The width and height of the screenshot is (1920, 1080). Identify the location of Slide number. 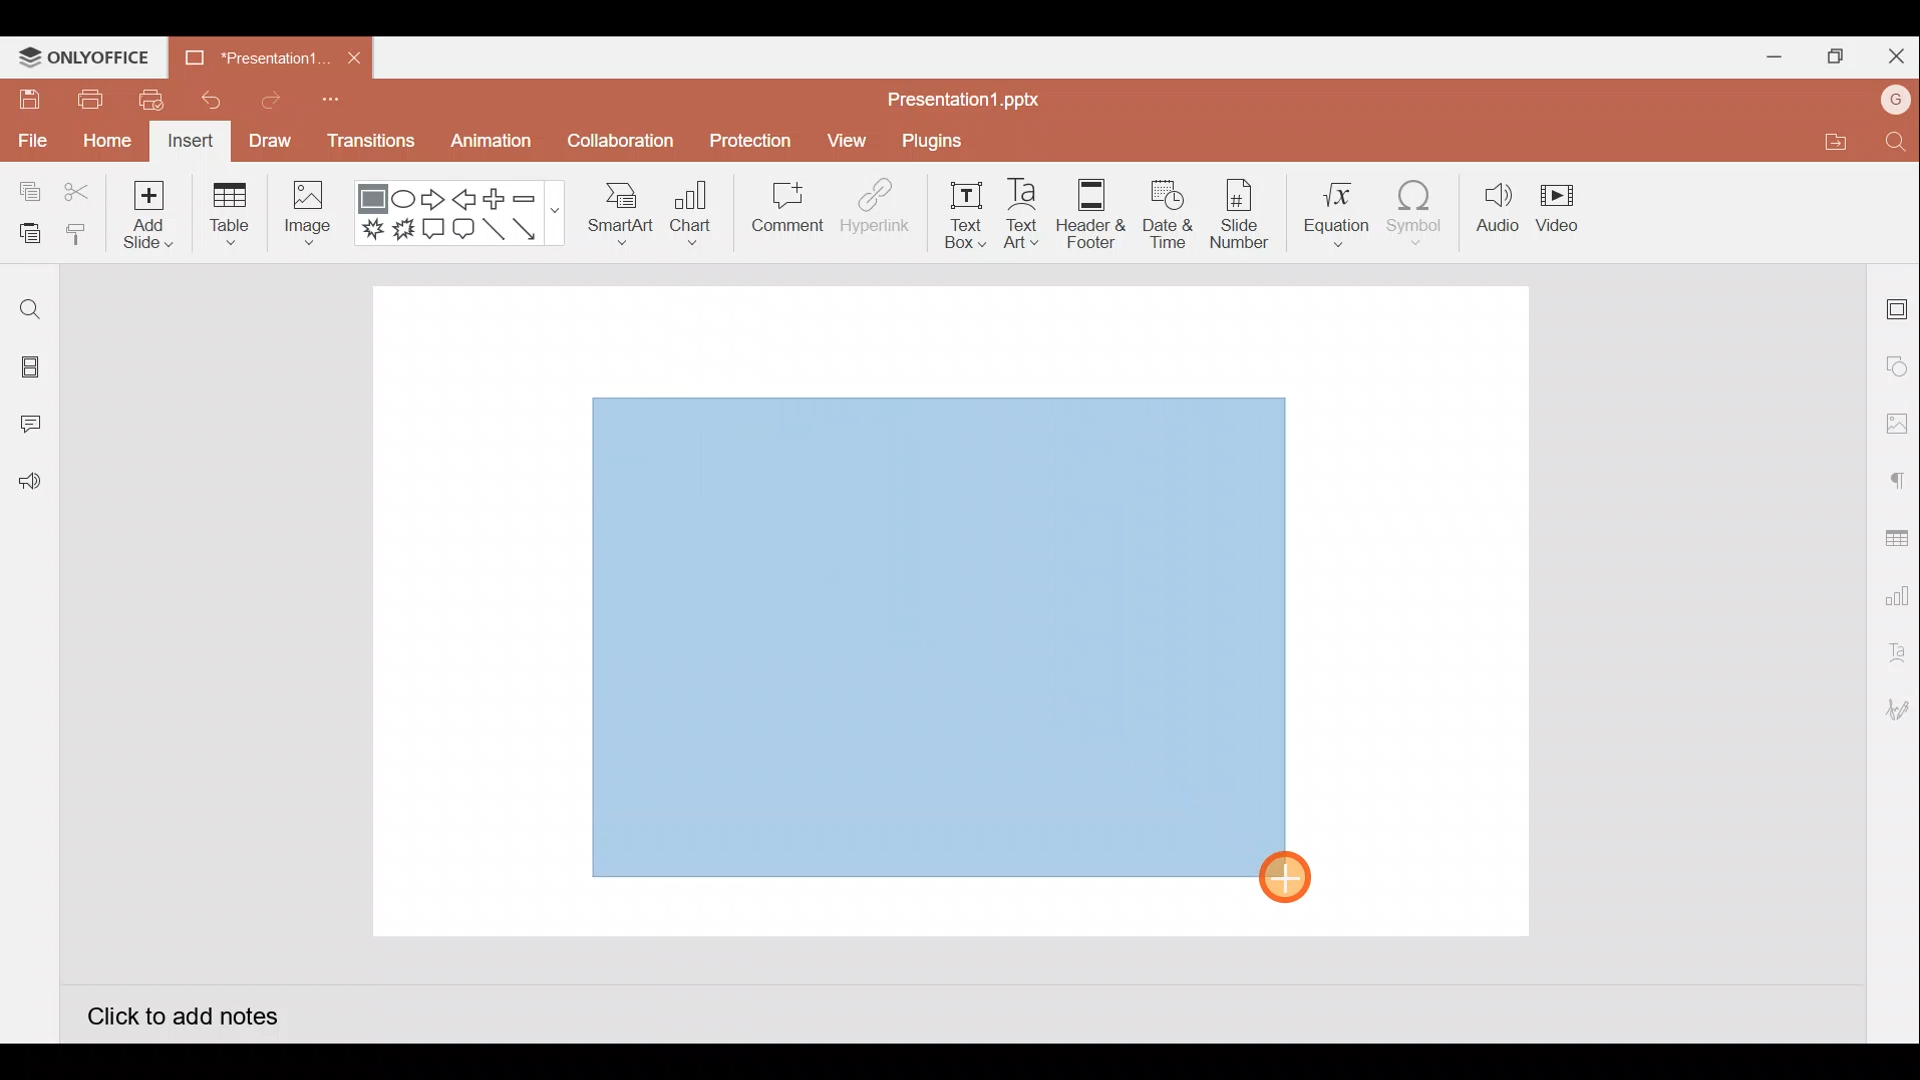
(1238, 214).